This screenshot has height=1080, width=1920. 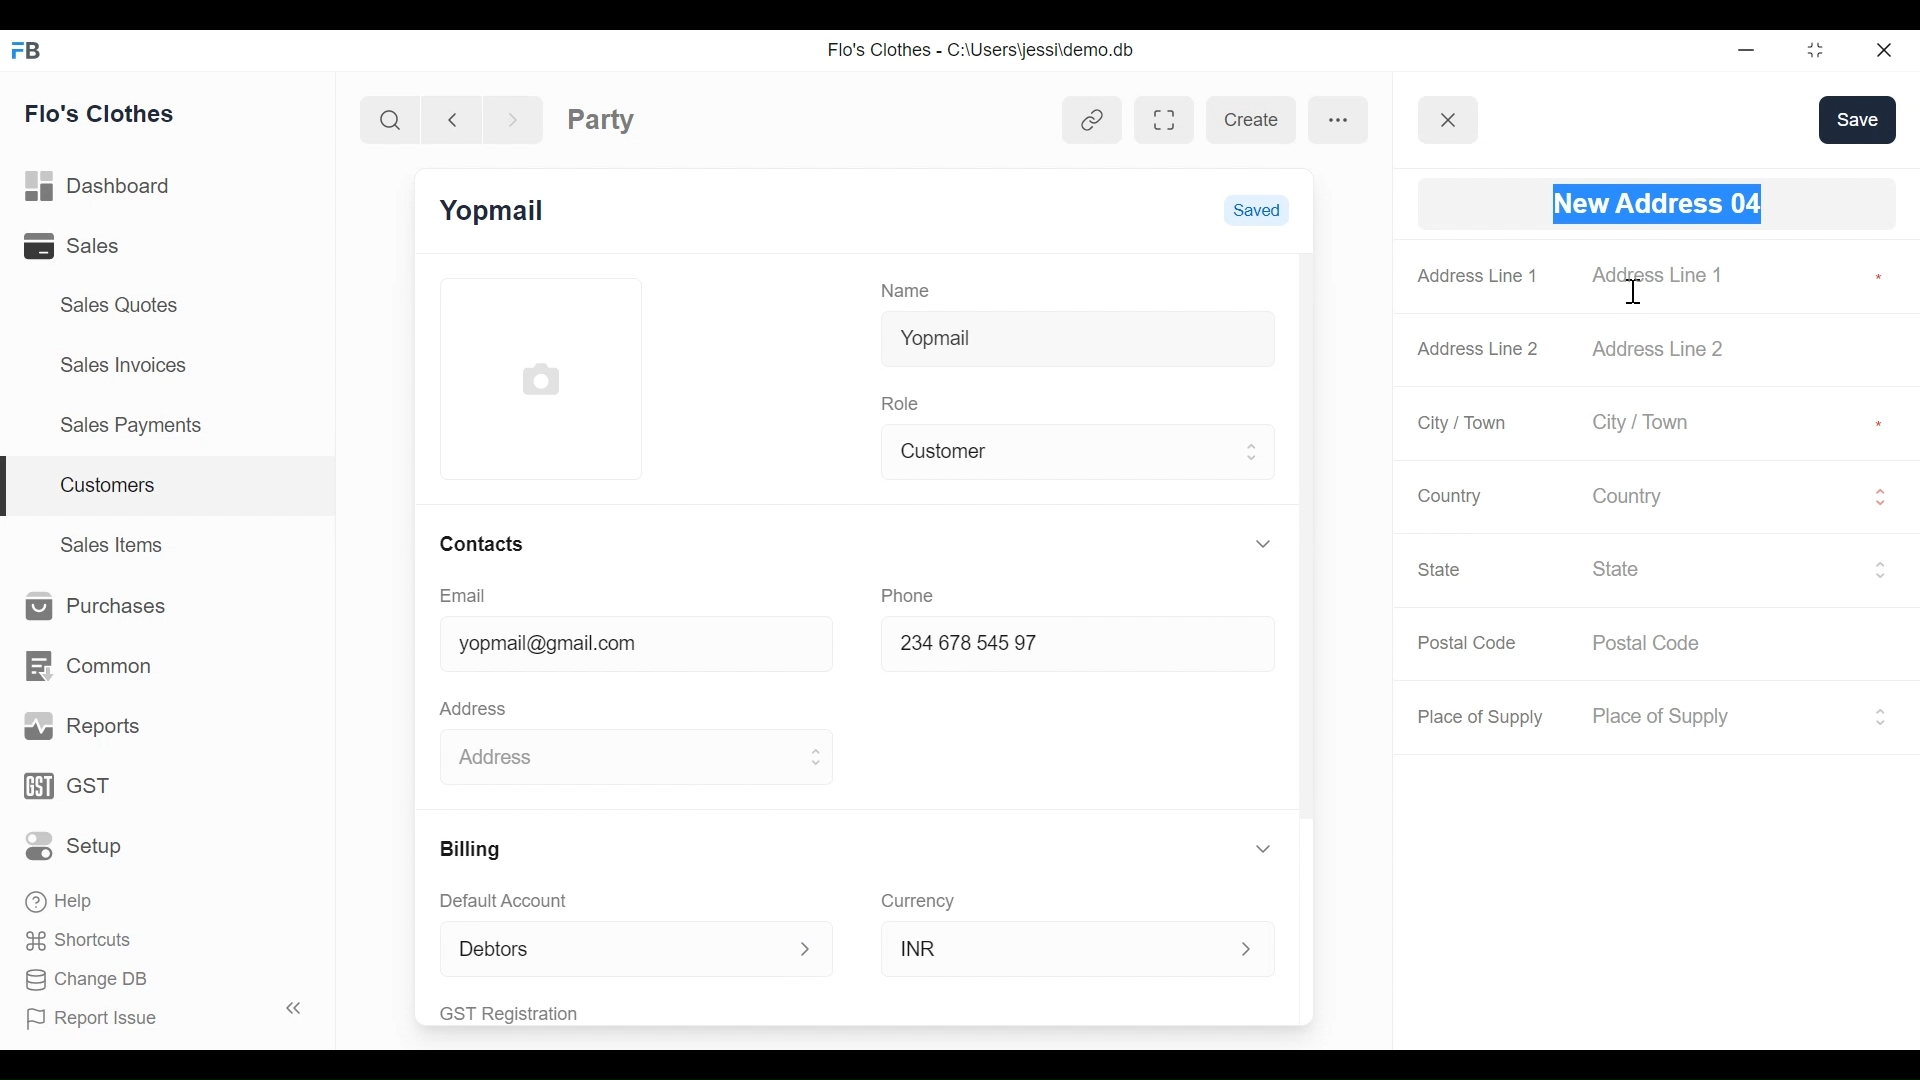 What do you see at coordinates (534, 1013) in the screenshot?
I see `GST Registration` at bounding box center [534, 1013].